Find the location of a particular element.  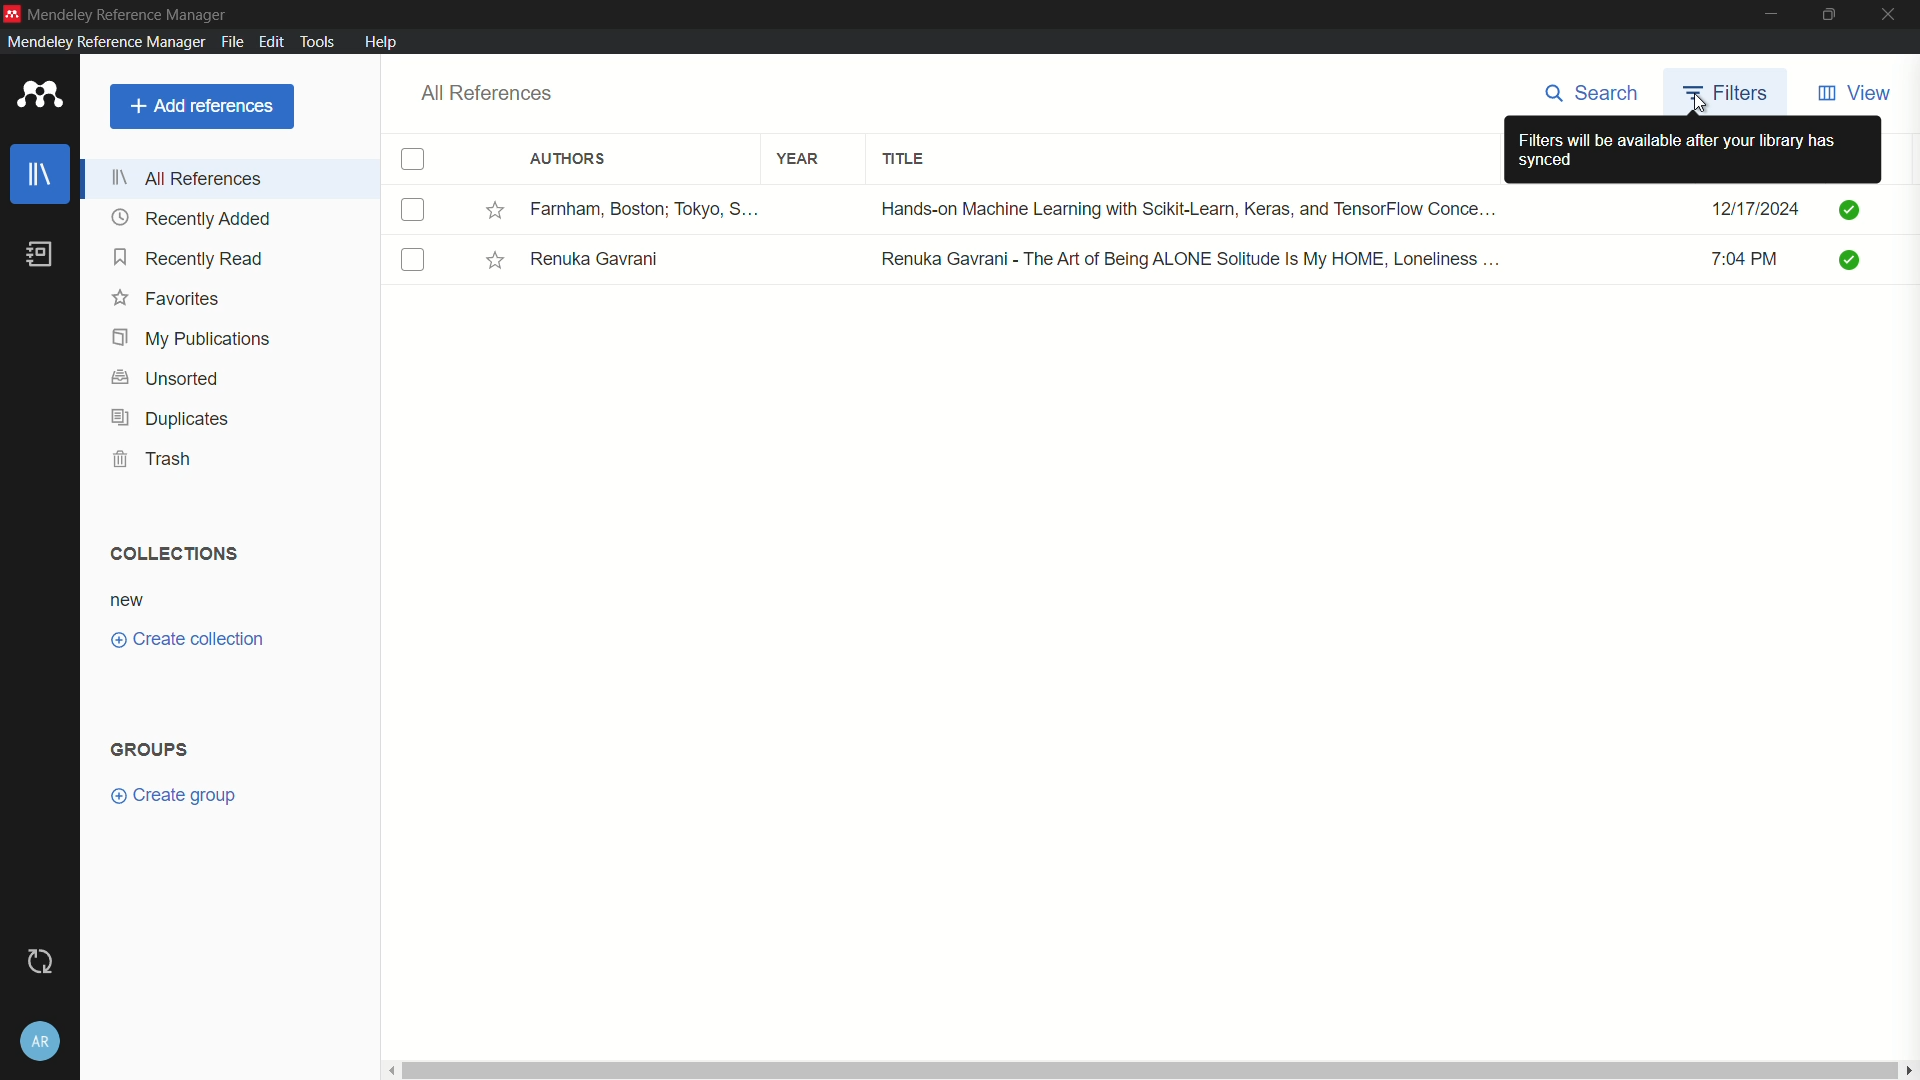

check box is located at coordinates (414, 260).